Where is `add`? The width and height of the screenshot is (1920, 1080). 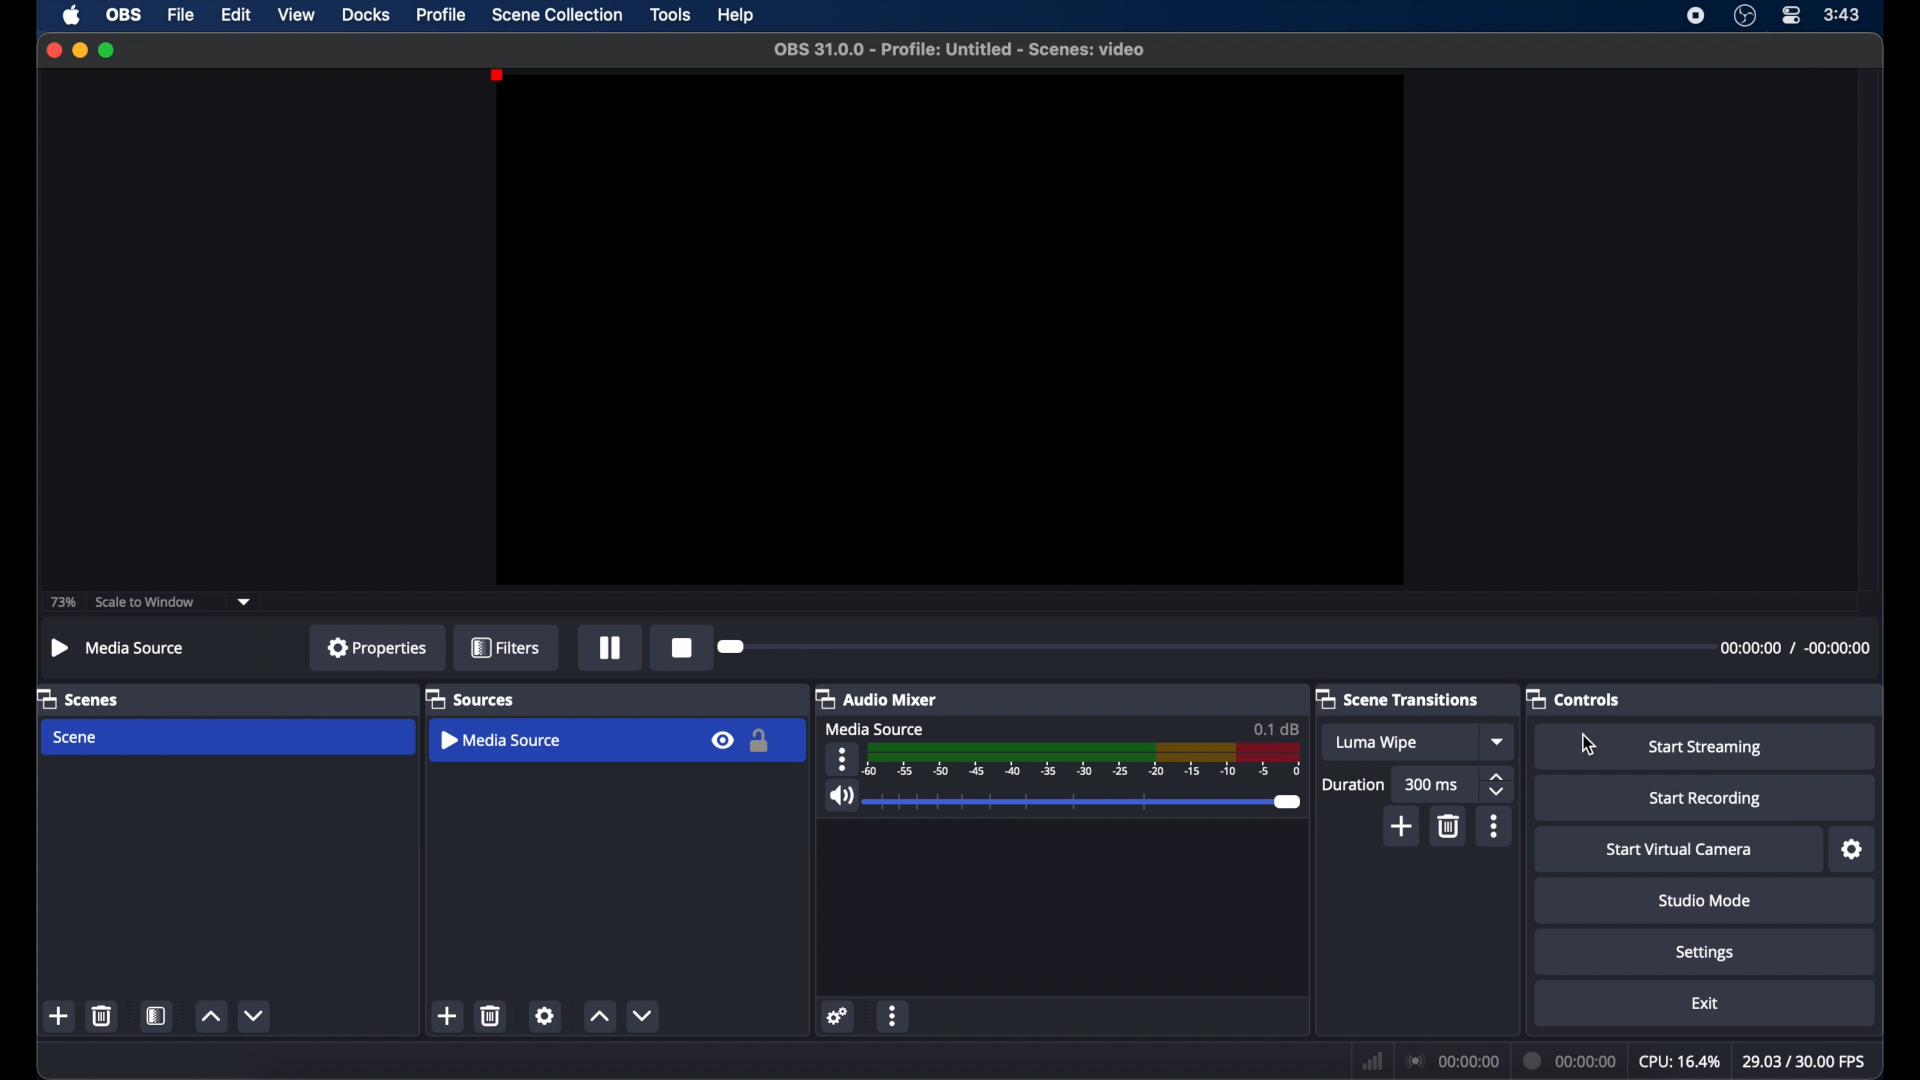 add is located at coordinates (446, 1015).